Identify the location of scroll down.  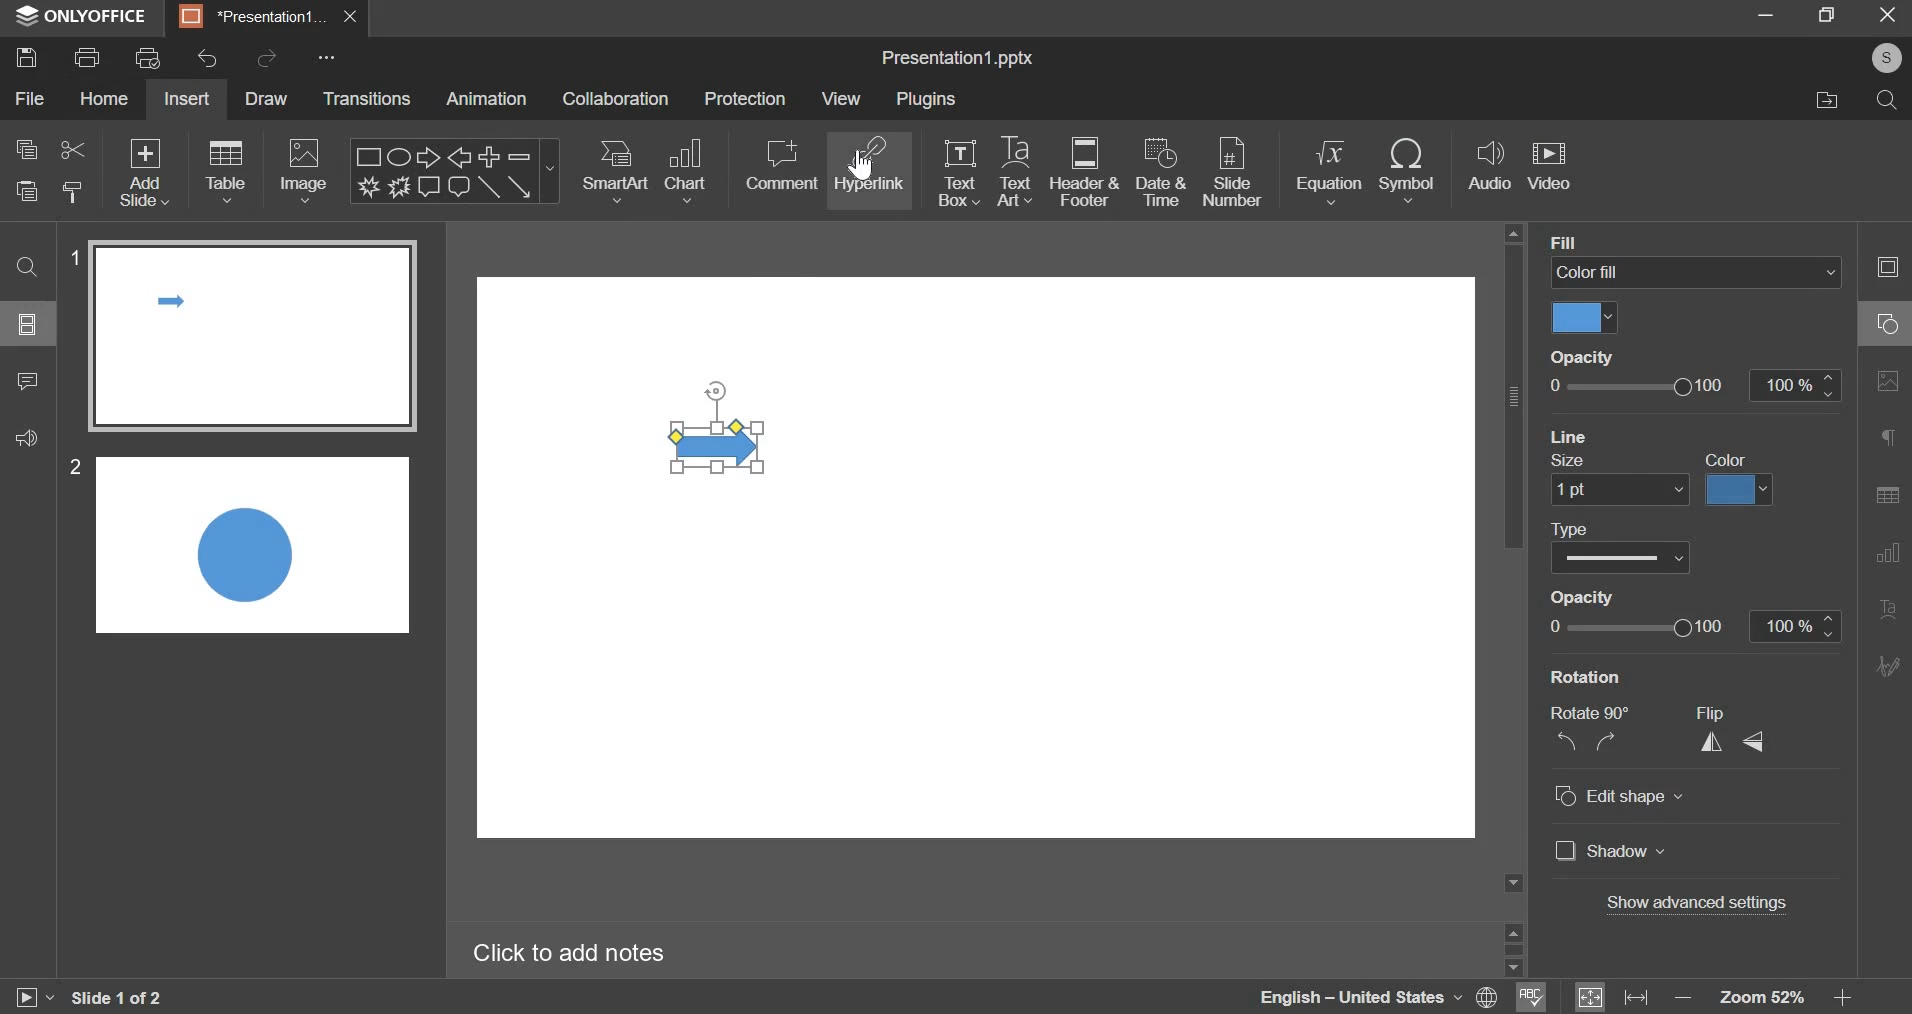
(1516, 969).